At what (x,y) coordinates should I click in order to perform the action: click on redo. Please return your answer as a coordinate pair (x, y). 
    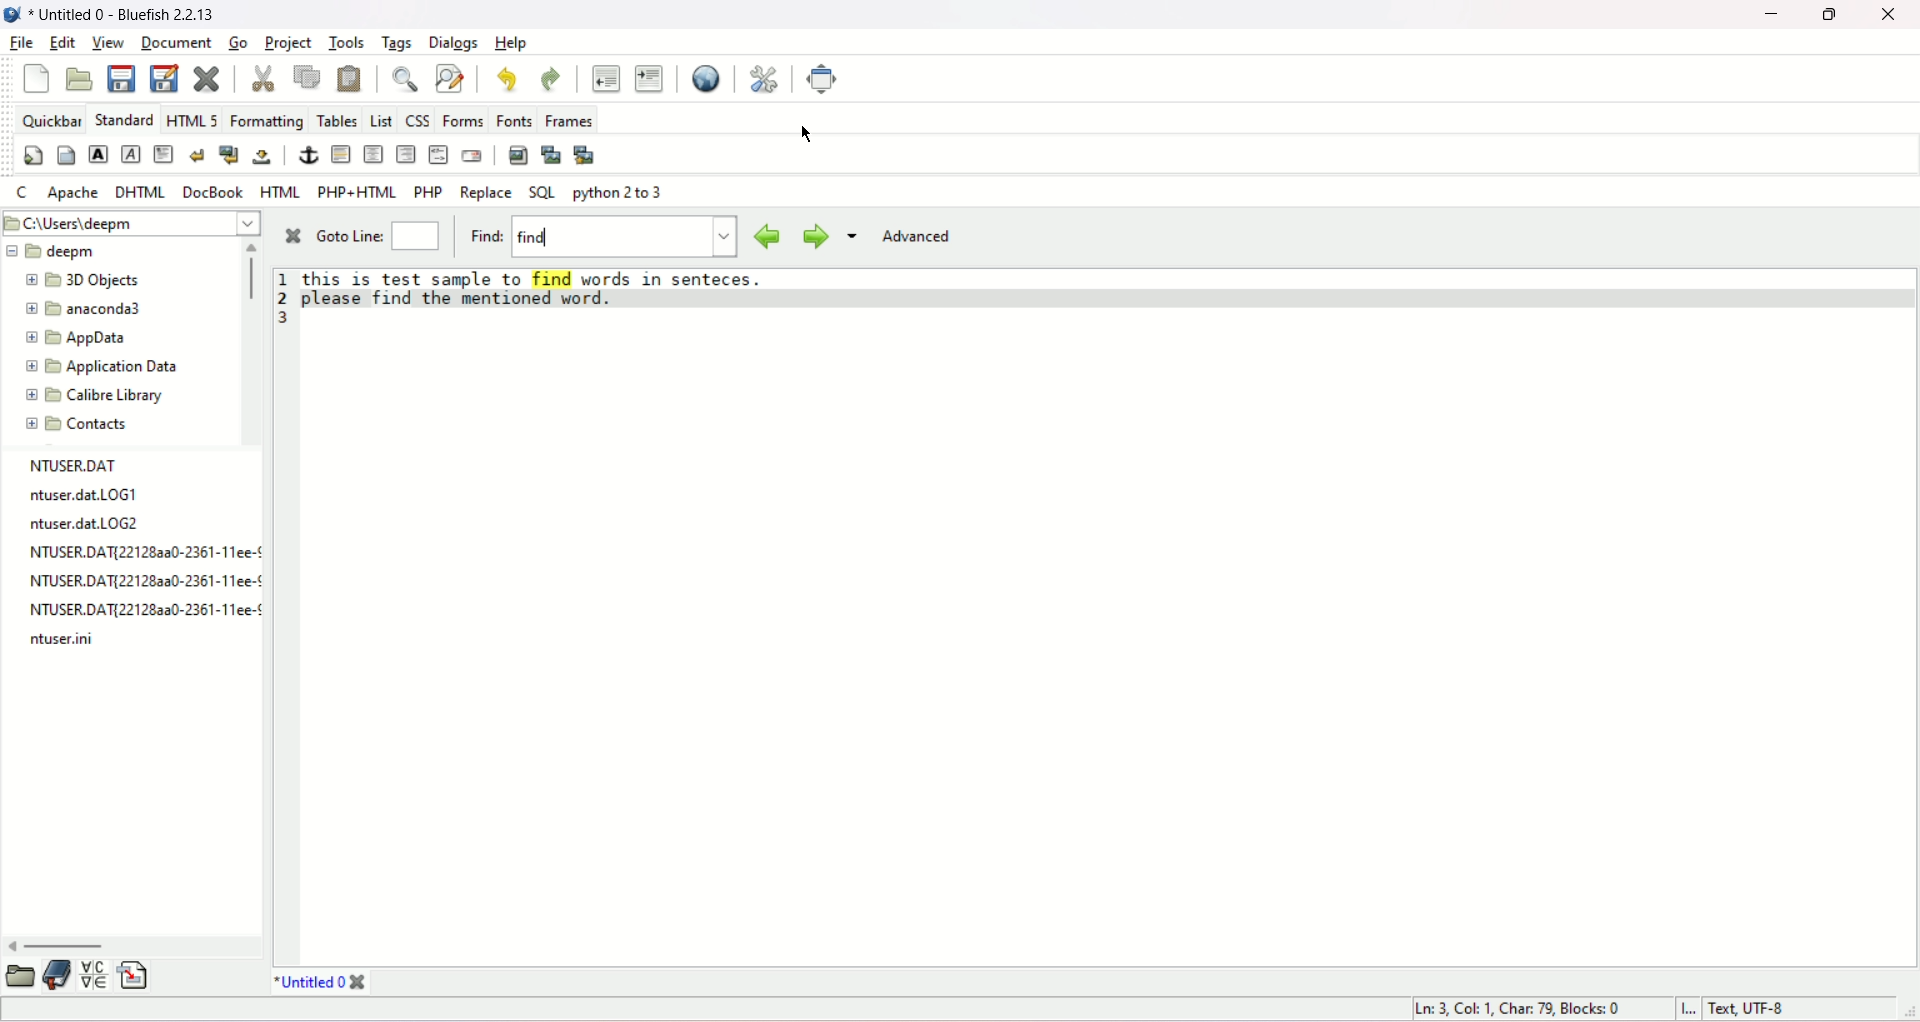
    Looking at the image, I should click on (552, 78).